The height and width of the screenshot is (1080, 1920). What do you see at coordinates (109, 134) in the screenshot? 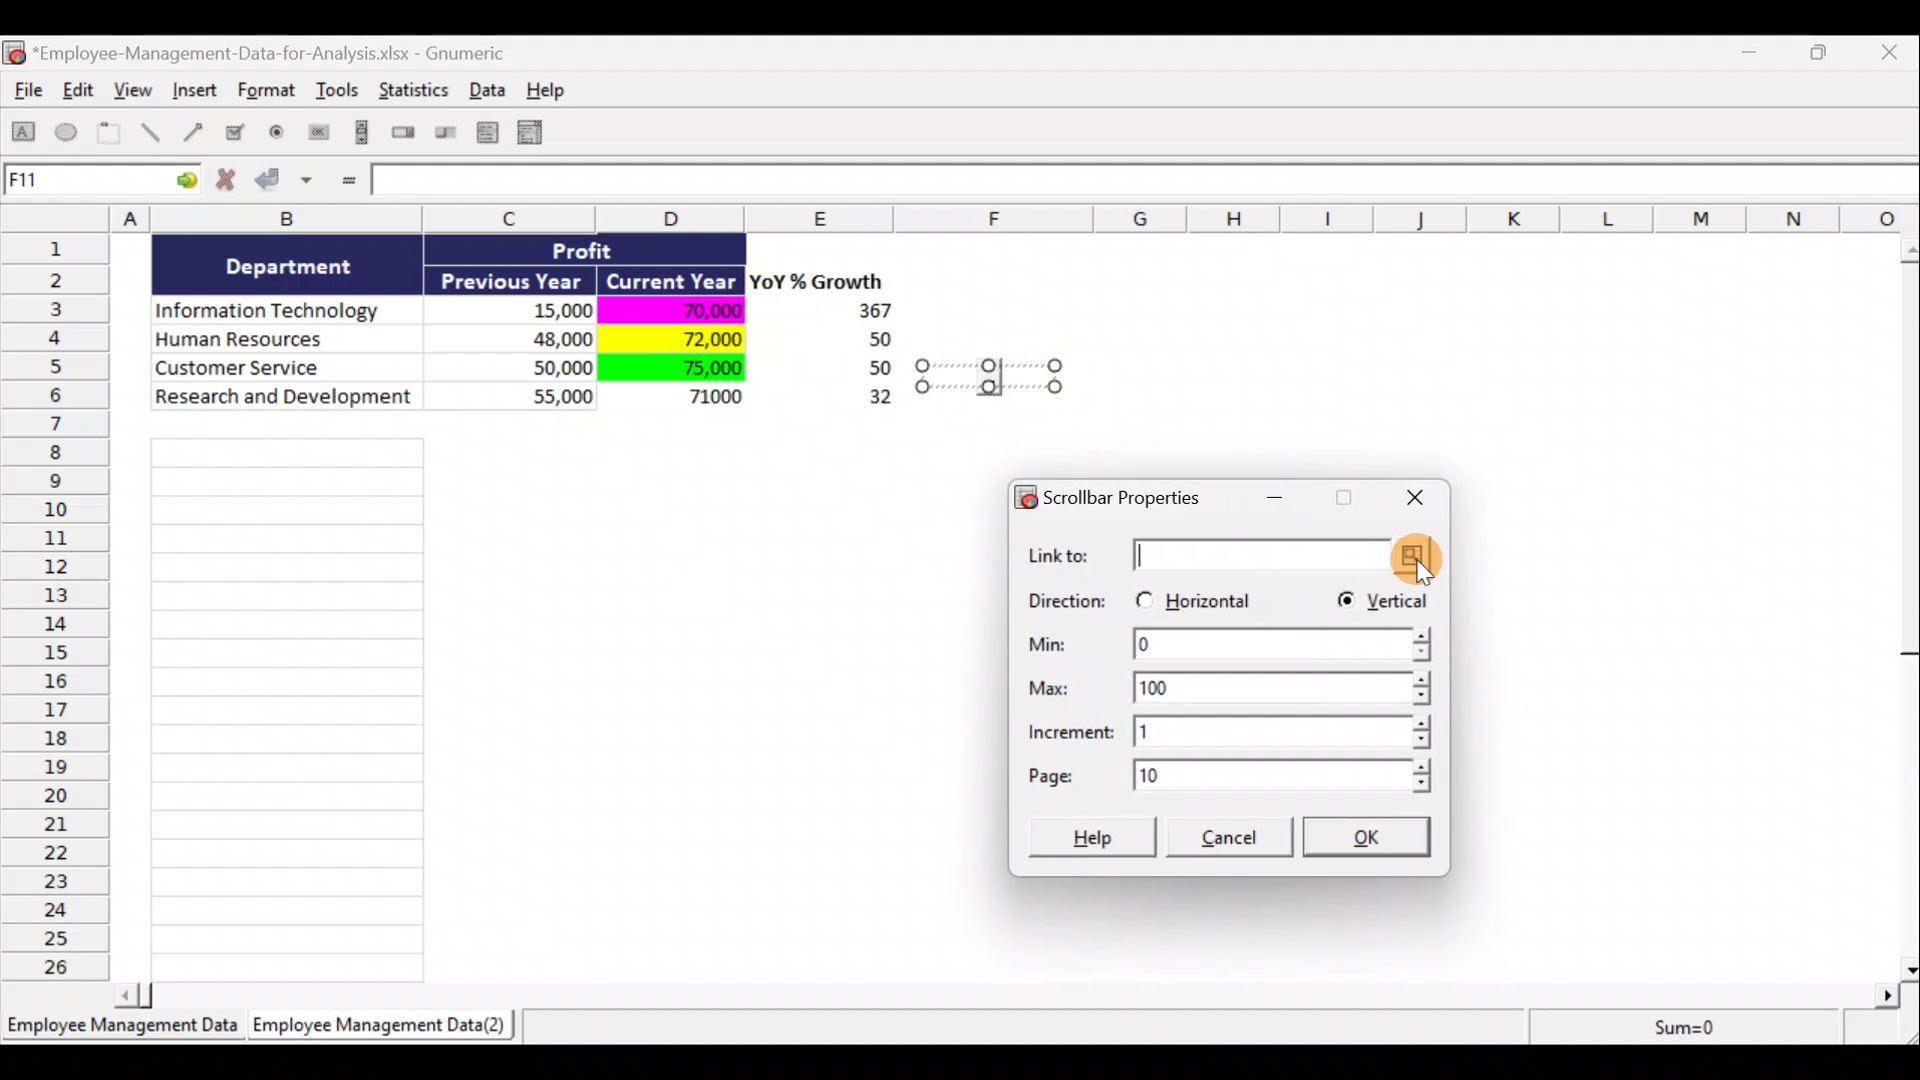
I see `Create a frame` at bounding box center [109, 134].